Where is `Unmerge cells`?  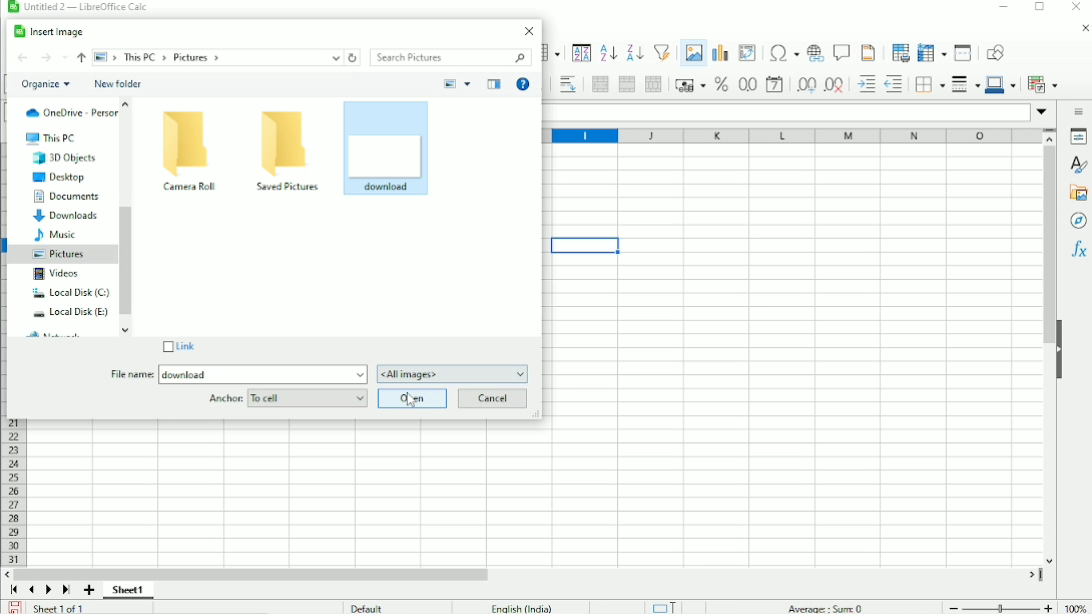
Unmerge cells is located at coordinates (653, 84).